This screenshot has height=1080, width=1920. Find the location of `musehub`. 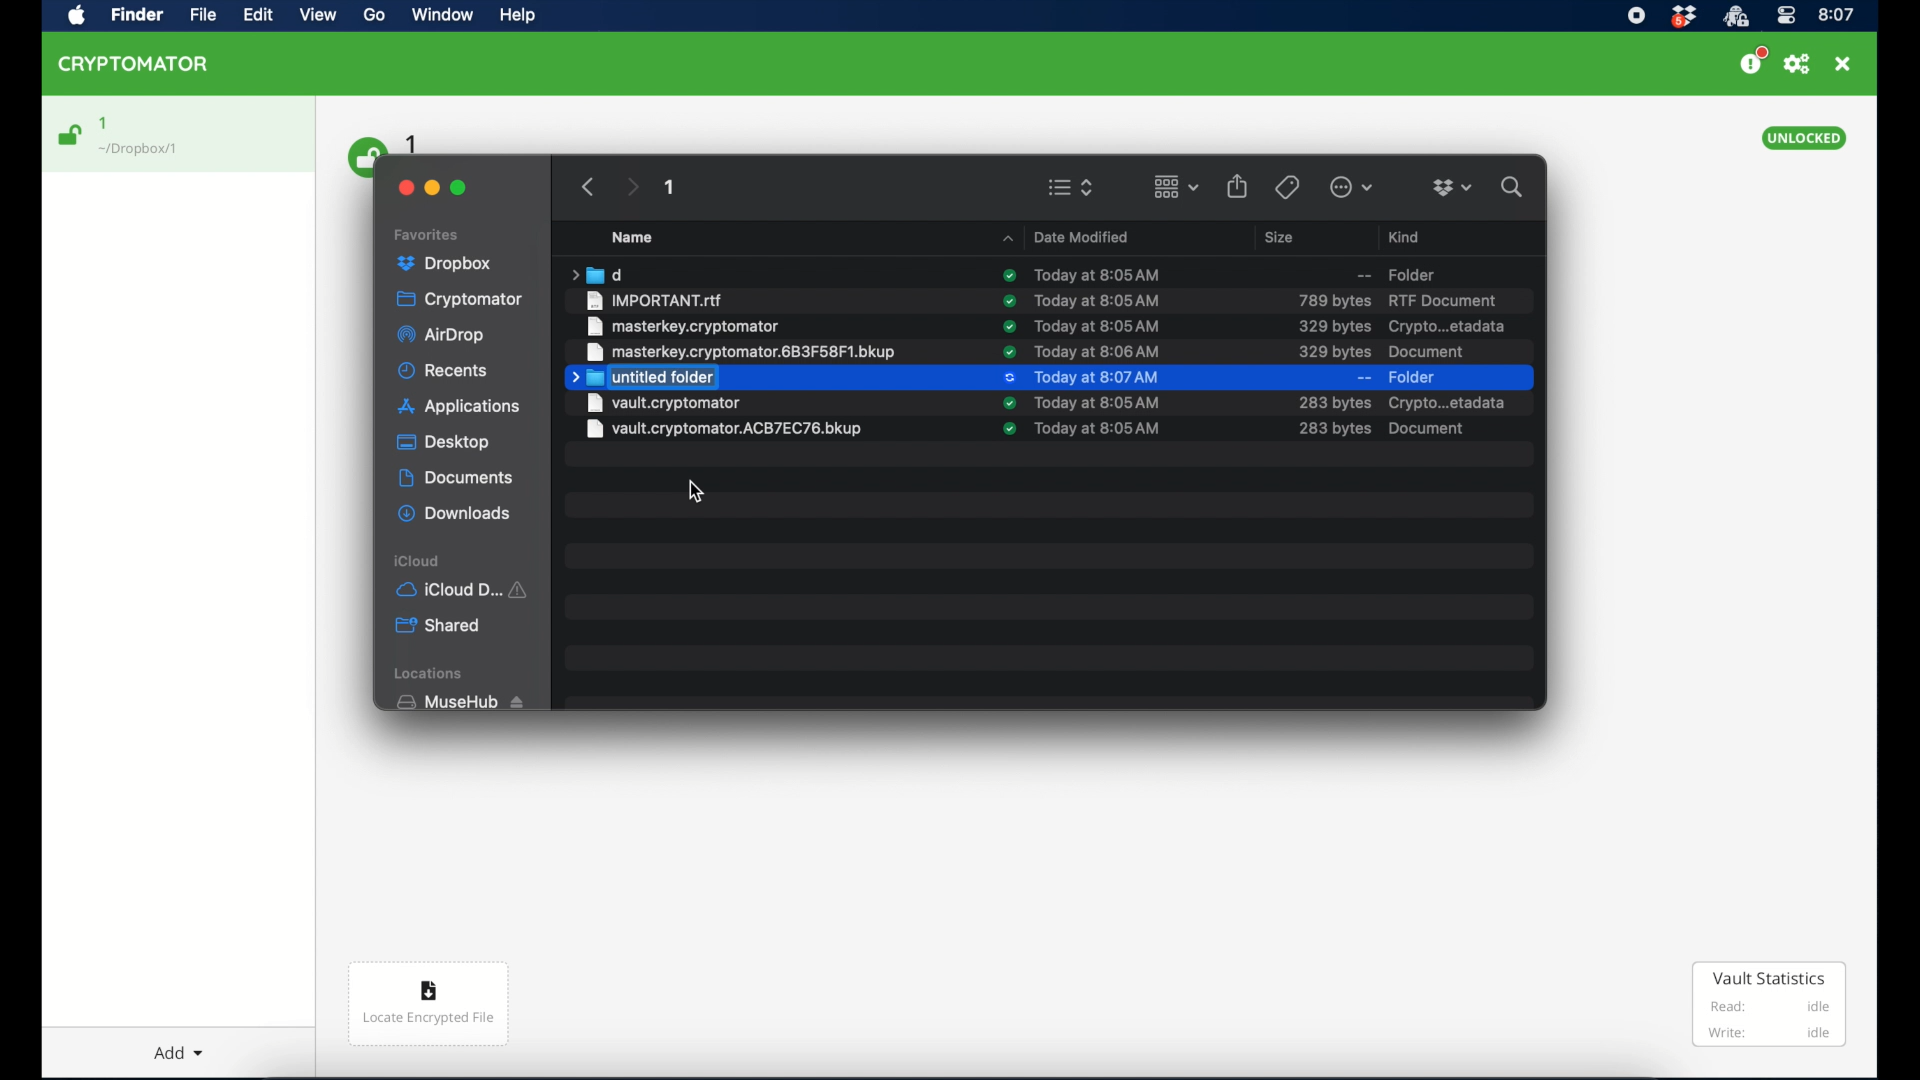

musehub is located at coordinates (459, 702).